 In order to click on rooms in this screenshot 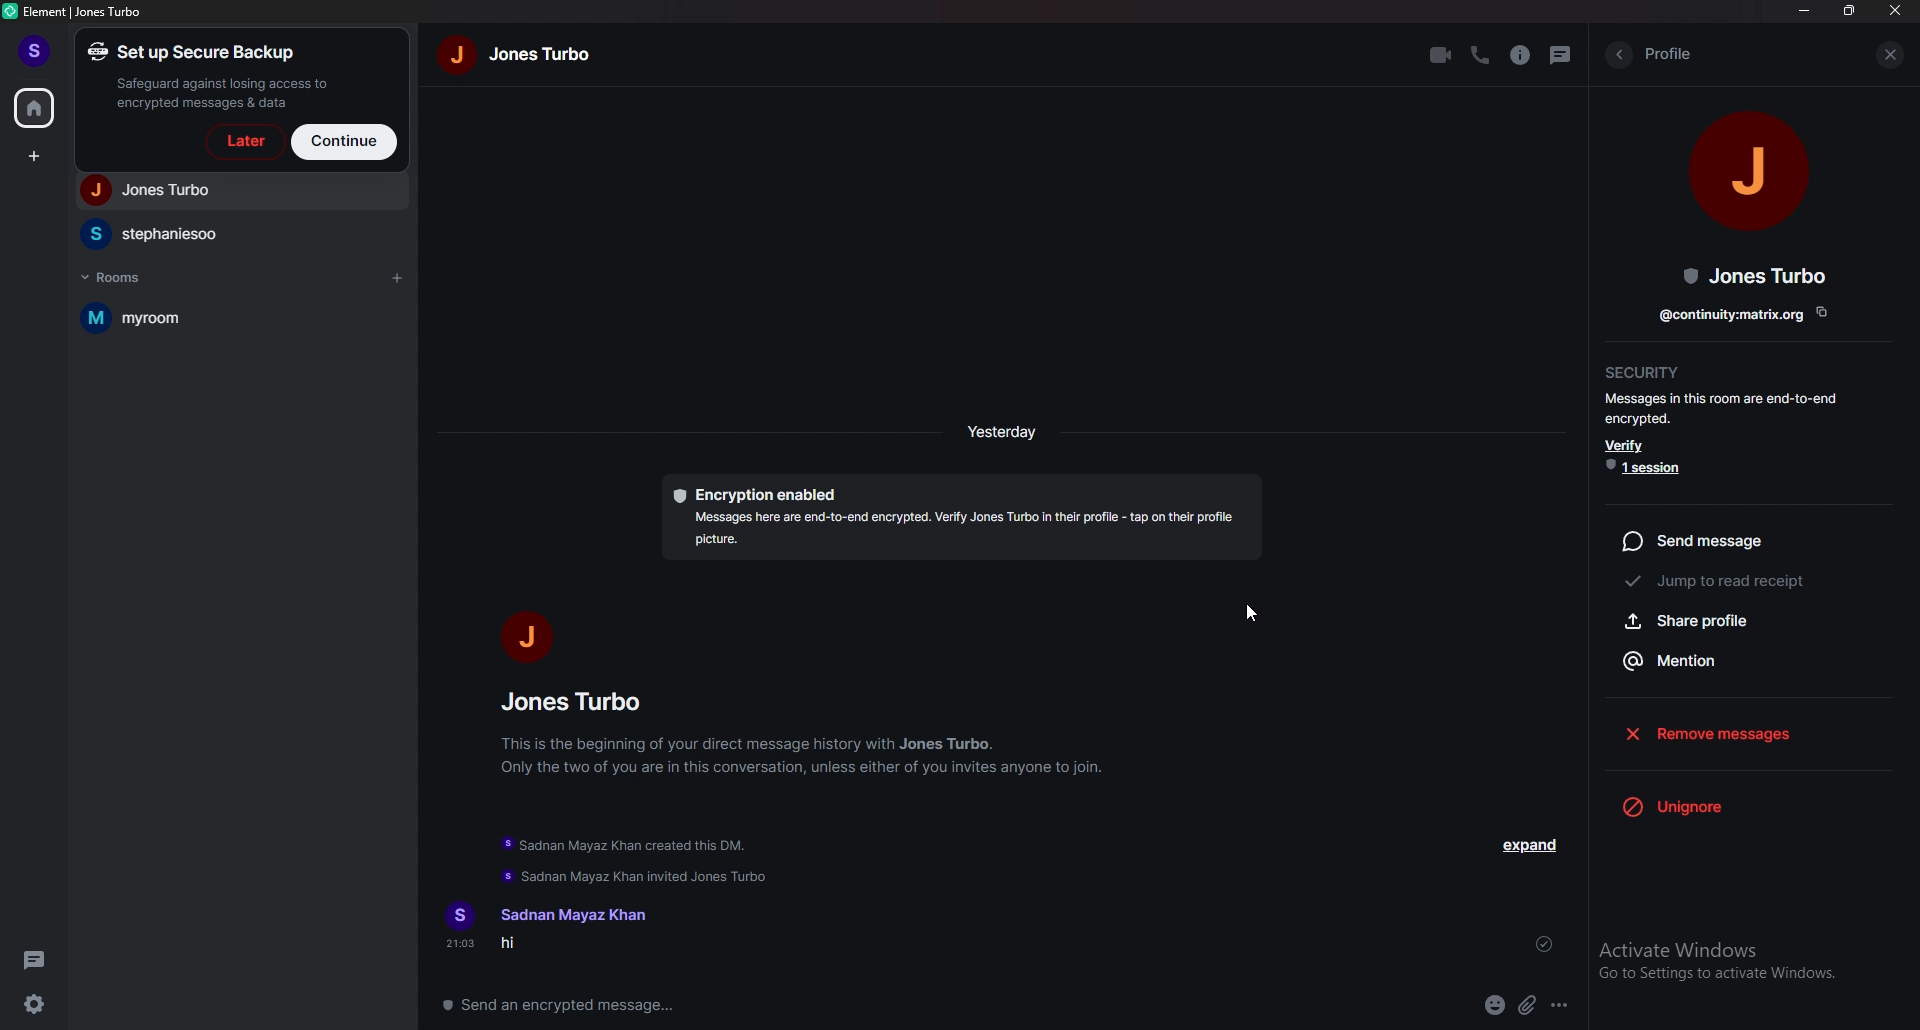, I will do `click(121, 276)`.